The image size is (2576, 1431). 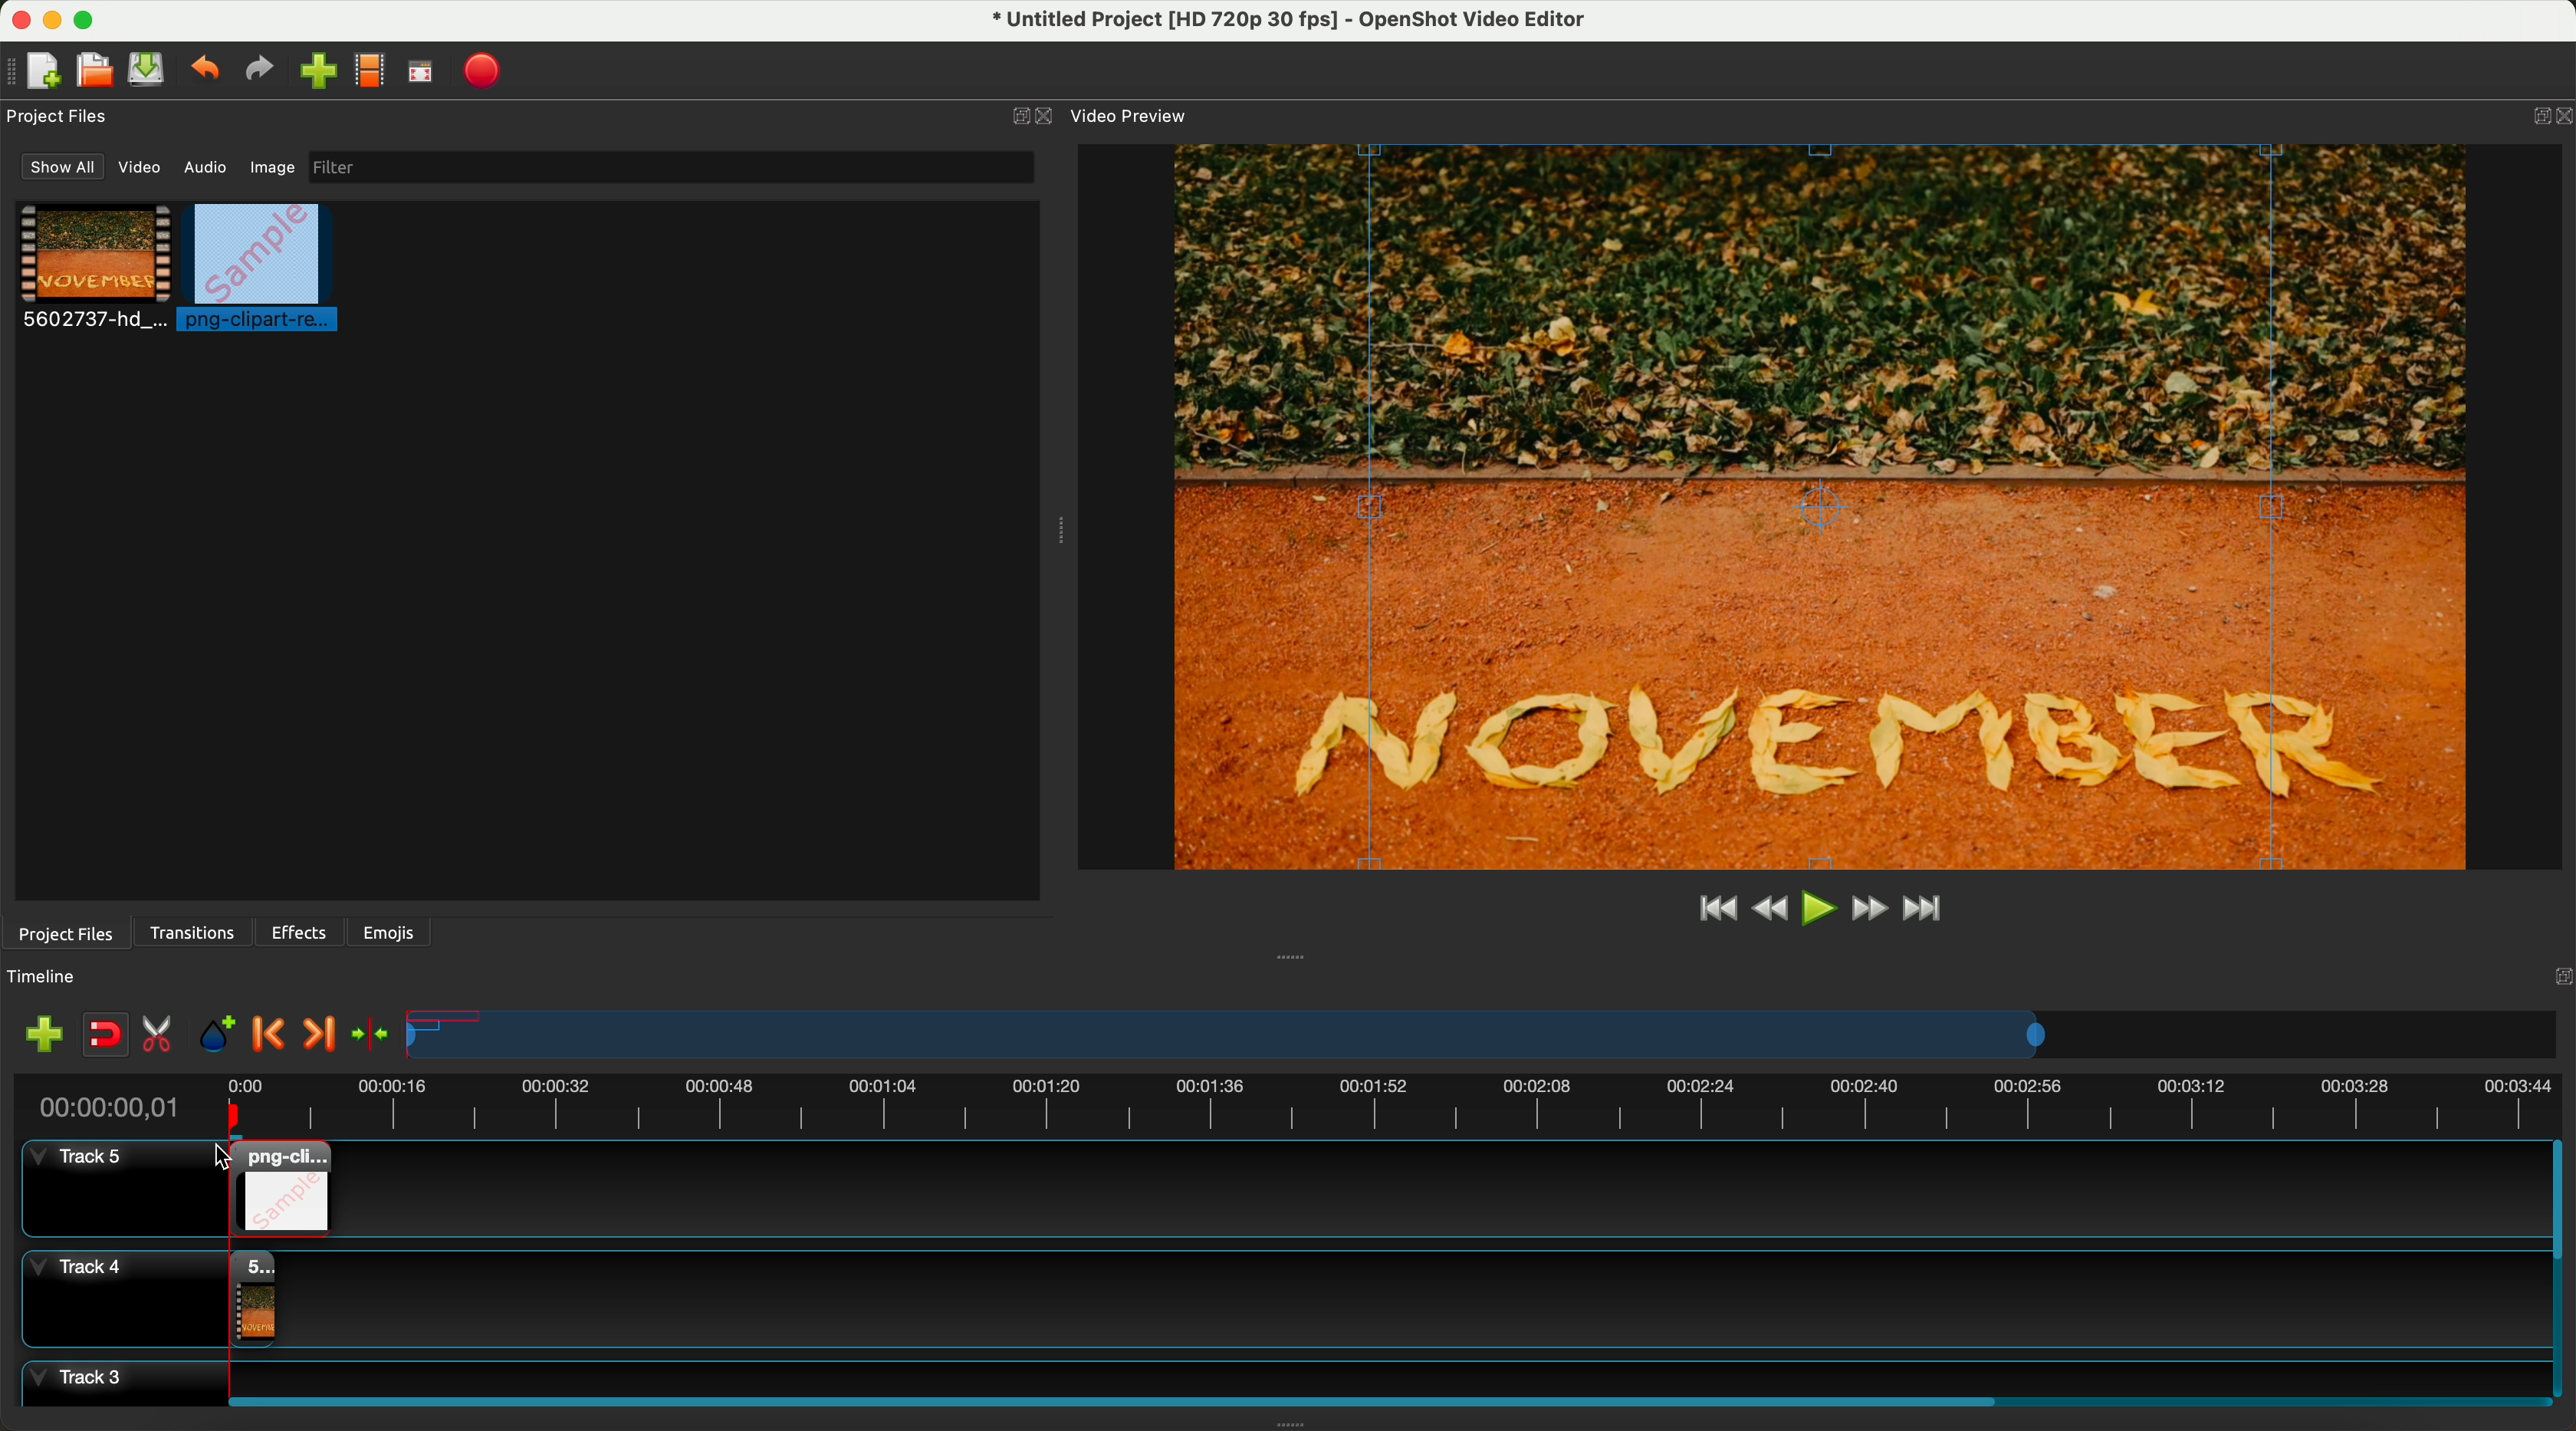 I want to click on previous marker, so click(x=274, y=1035).